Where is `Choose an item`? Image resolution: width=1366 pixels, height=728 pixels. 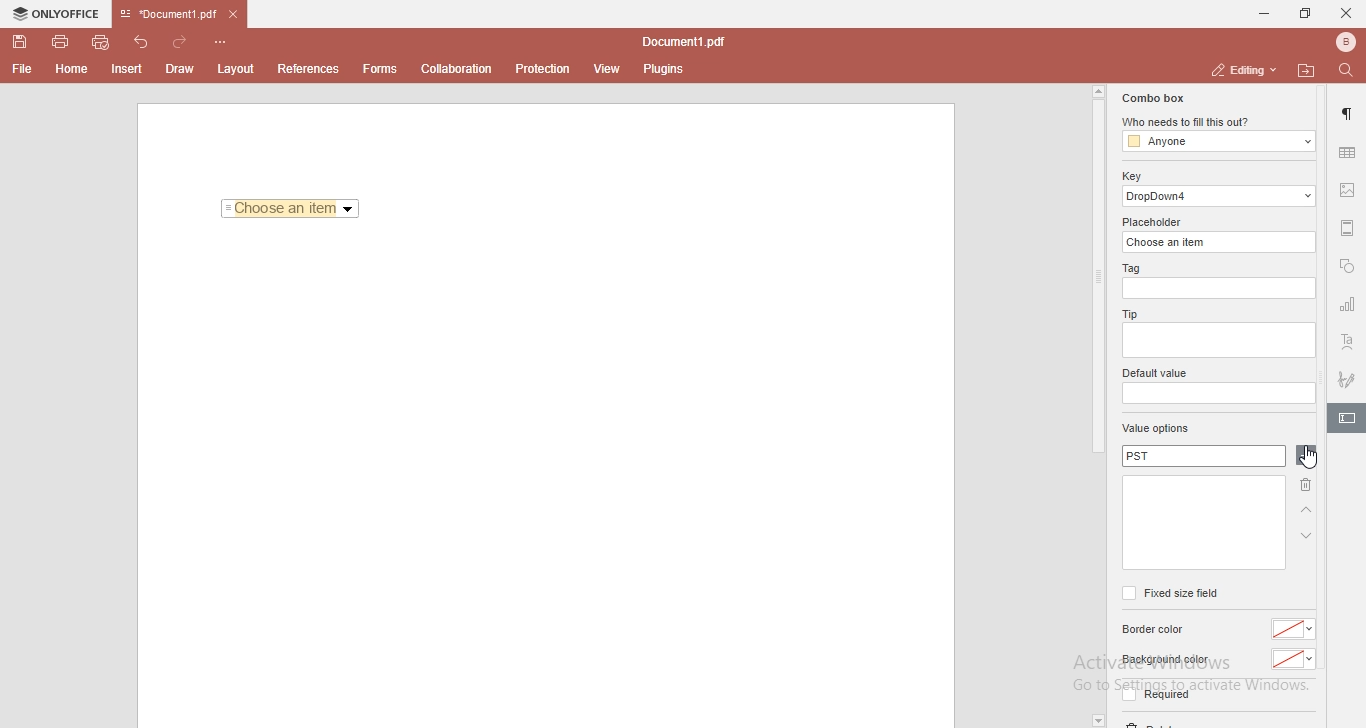
Choose an item is located at coordinates (291, 210).